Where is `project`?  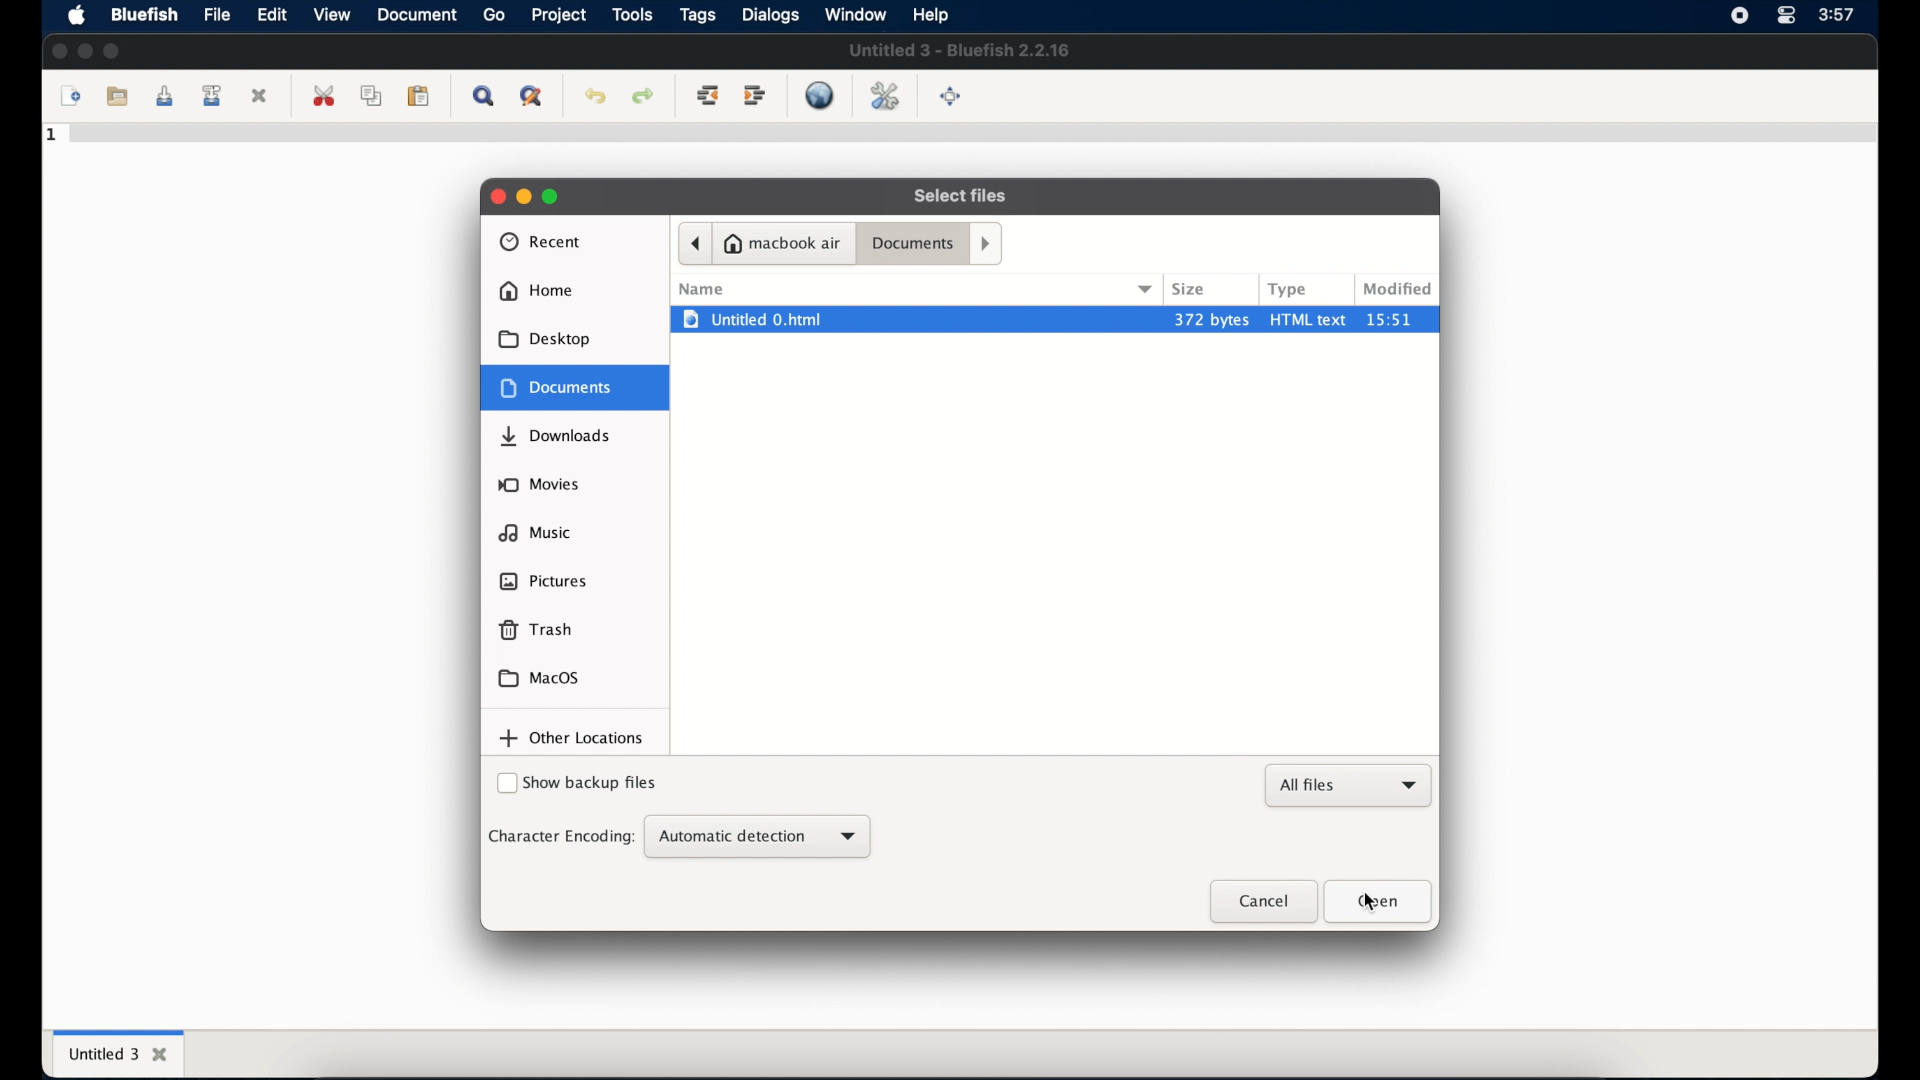 project is located at coordinates (558, 15).